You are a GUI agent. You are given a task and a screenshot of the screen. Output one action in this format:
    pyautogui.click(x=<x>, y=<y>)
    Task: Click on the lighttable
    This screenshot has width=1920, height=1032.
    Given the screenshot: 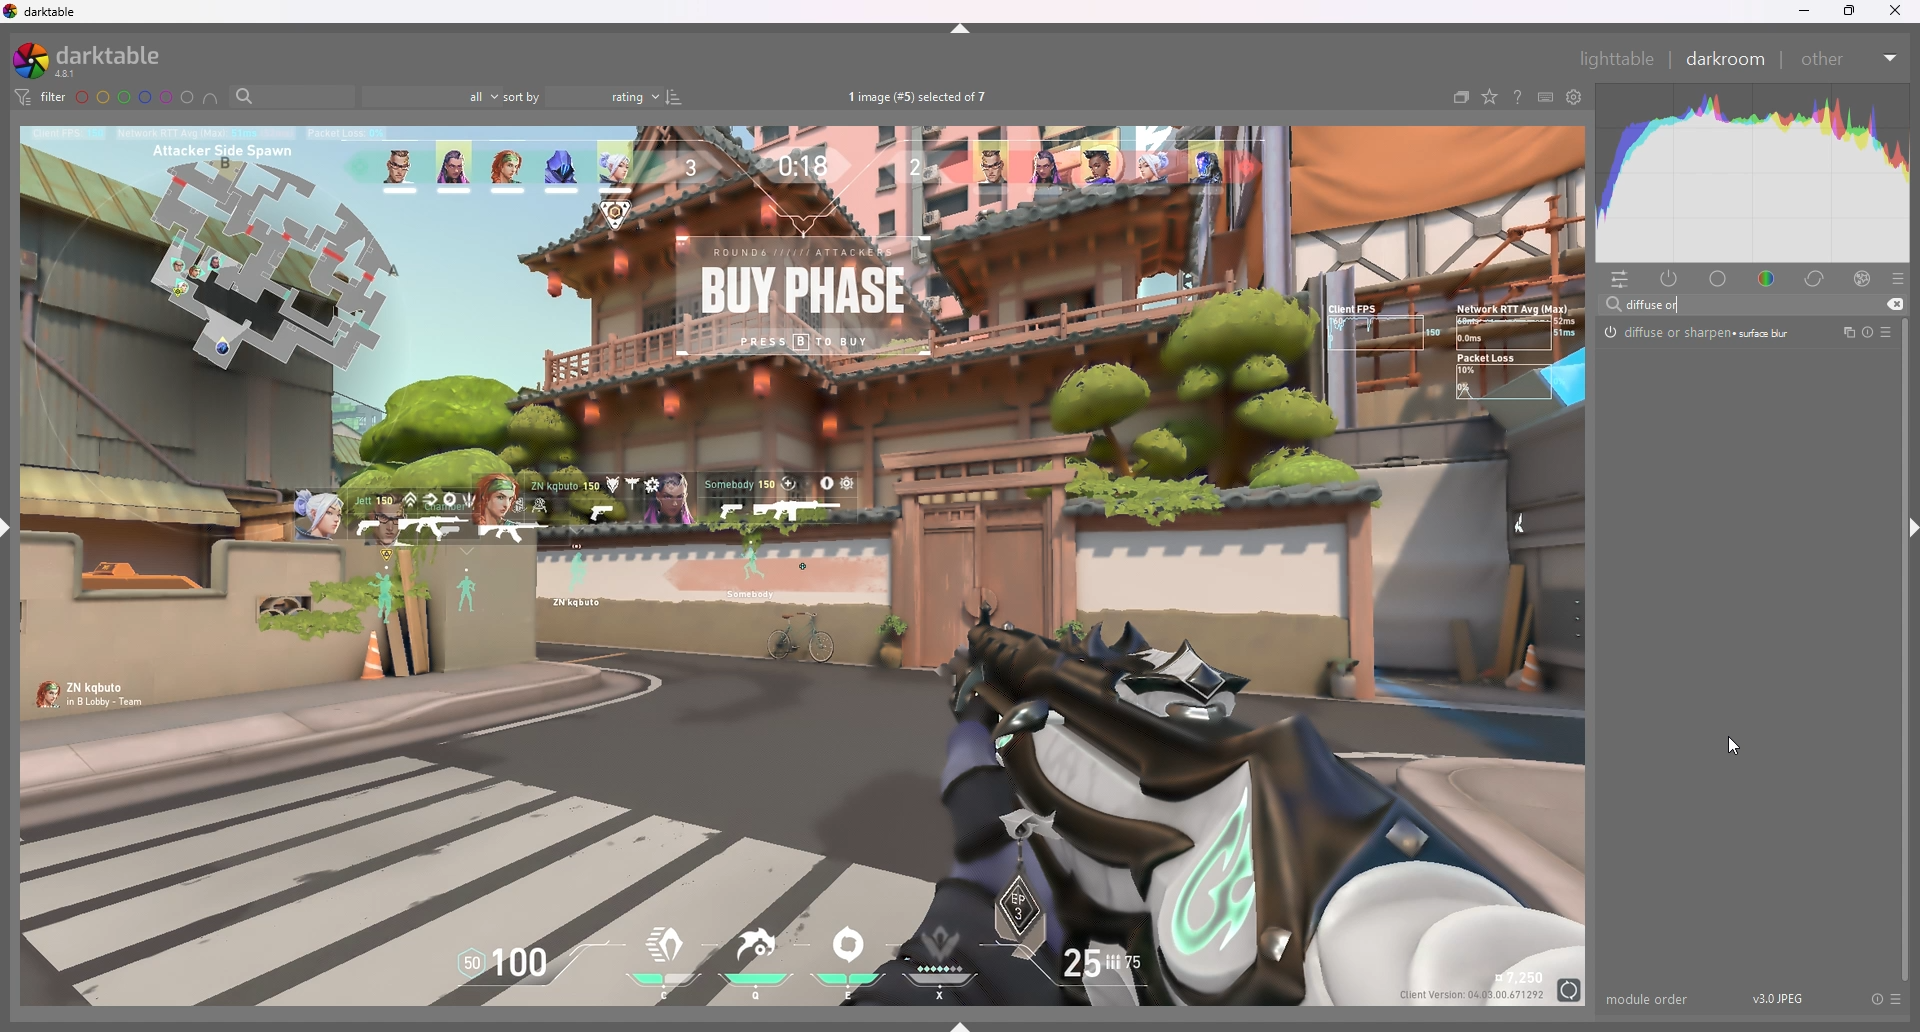 What is the action you would take?
    pyautogui.click(x=1620, y=60)
    